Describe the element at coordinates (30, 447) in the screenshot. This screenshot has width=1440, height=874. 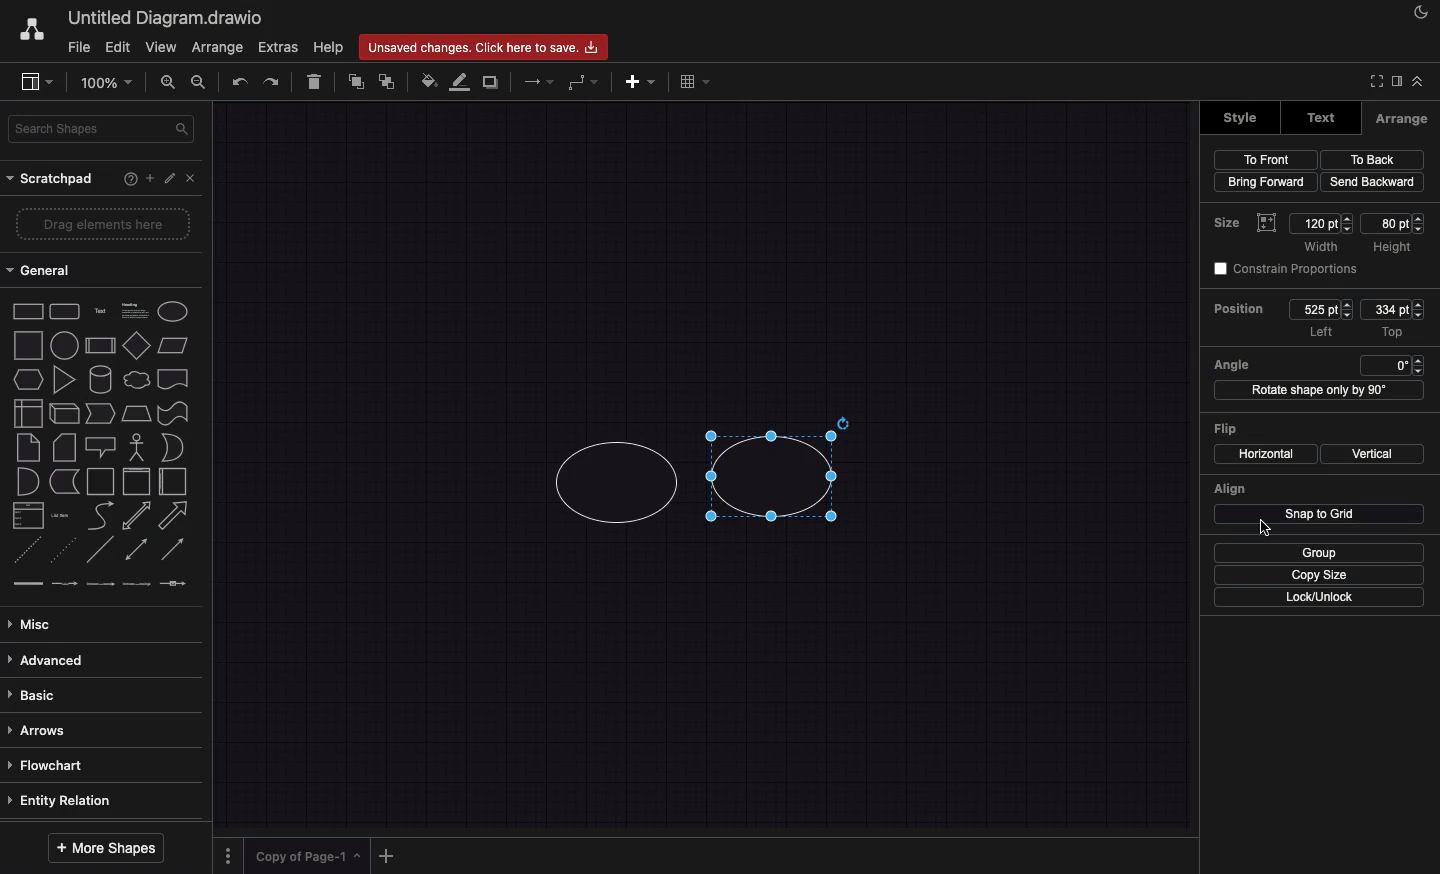
I see `note` at that location.